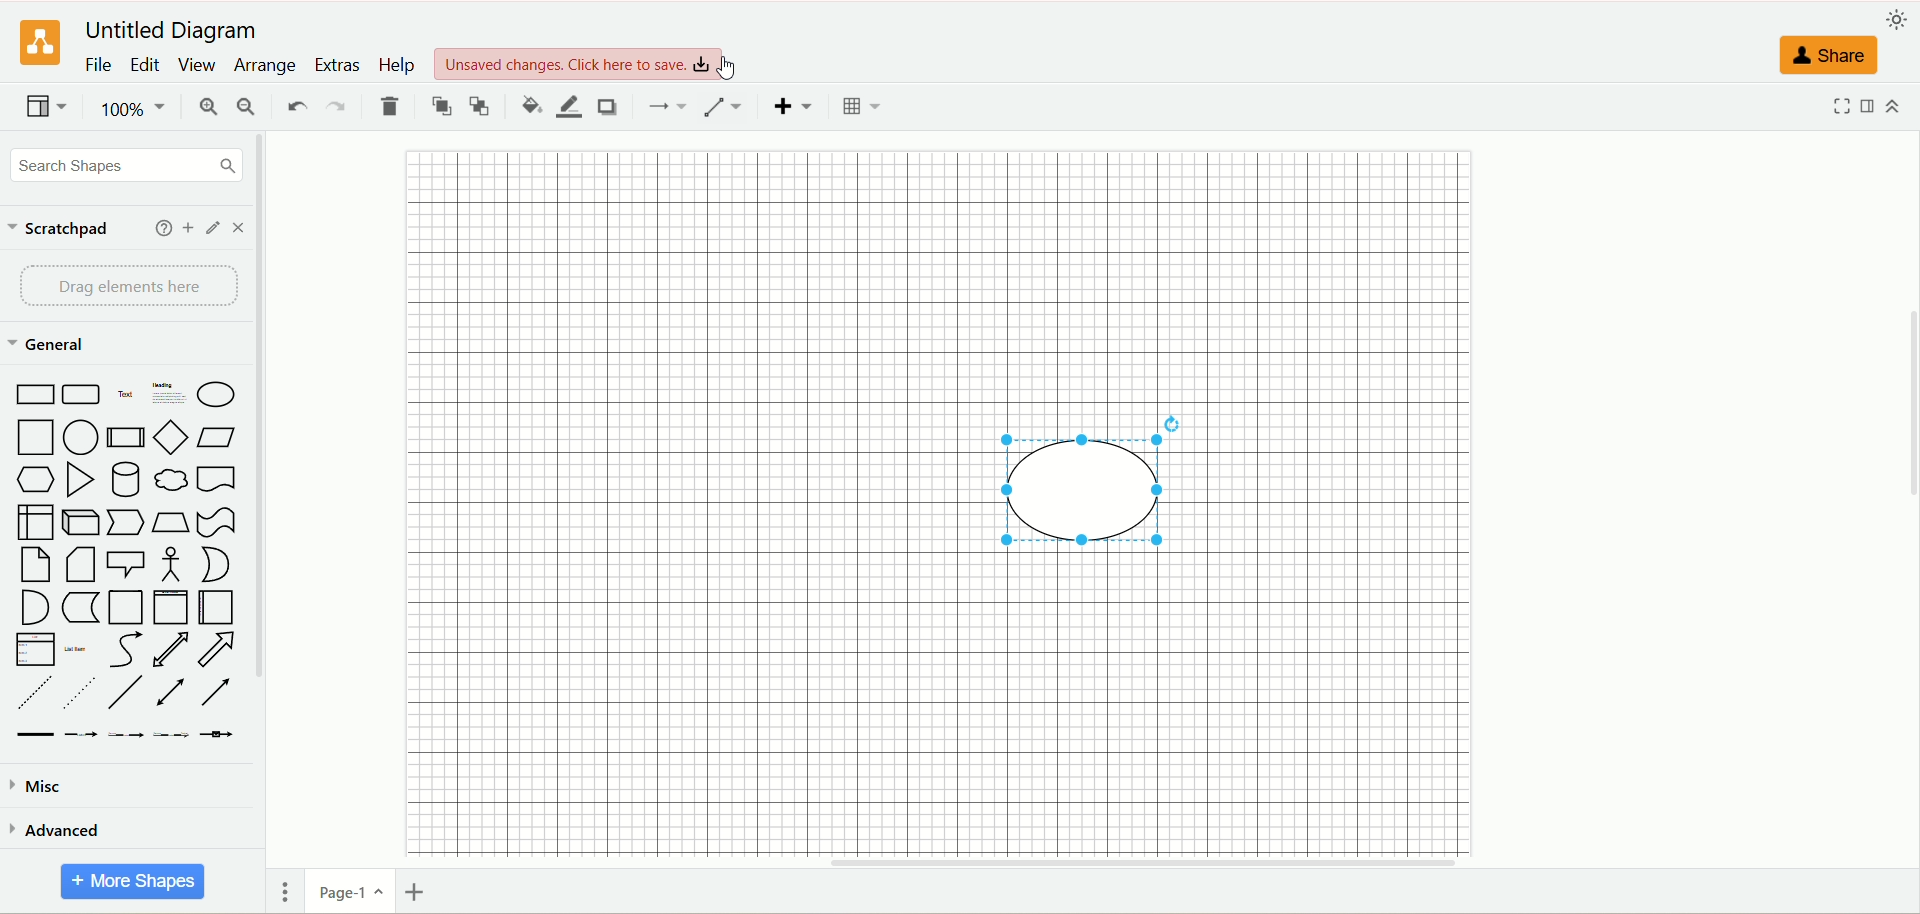 The image size is (1920, 914). I want to click on shadow, so click(608, 107).